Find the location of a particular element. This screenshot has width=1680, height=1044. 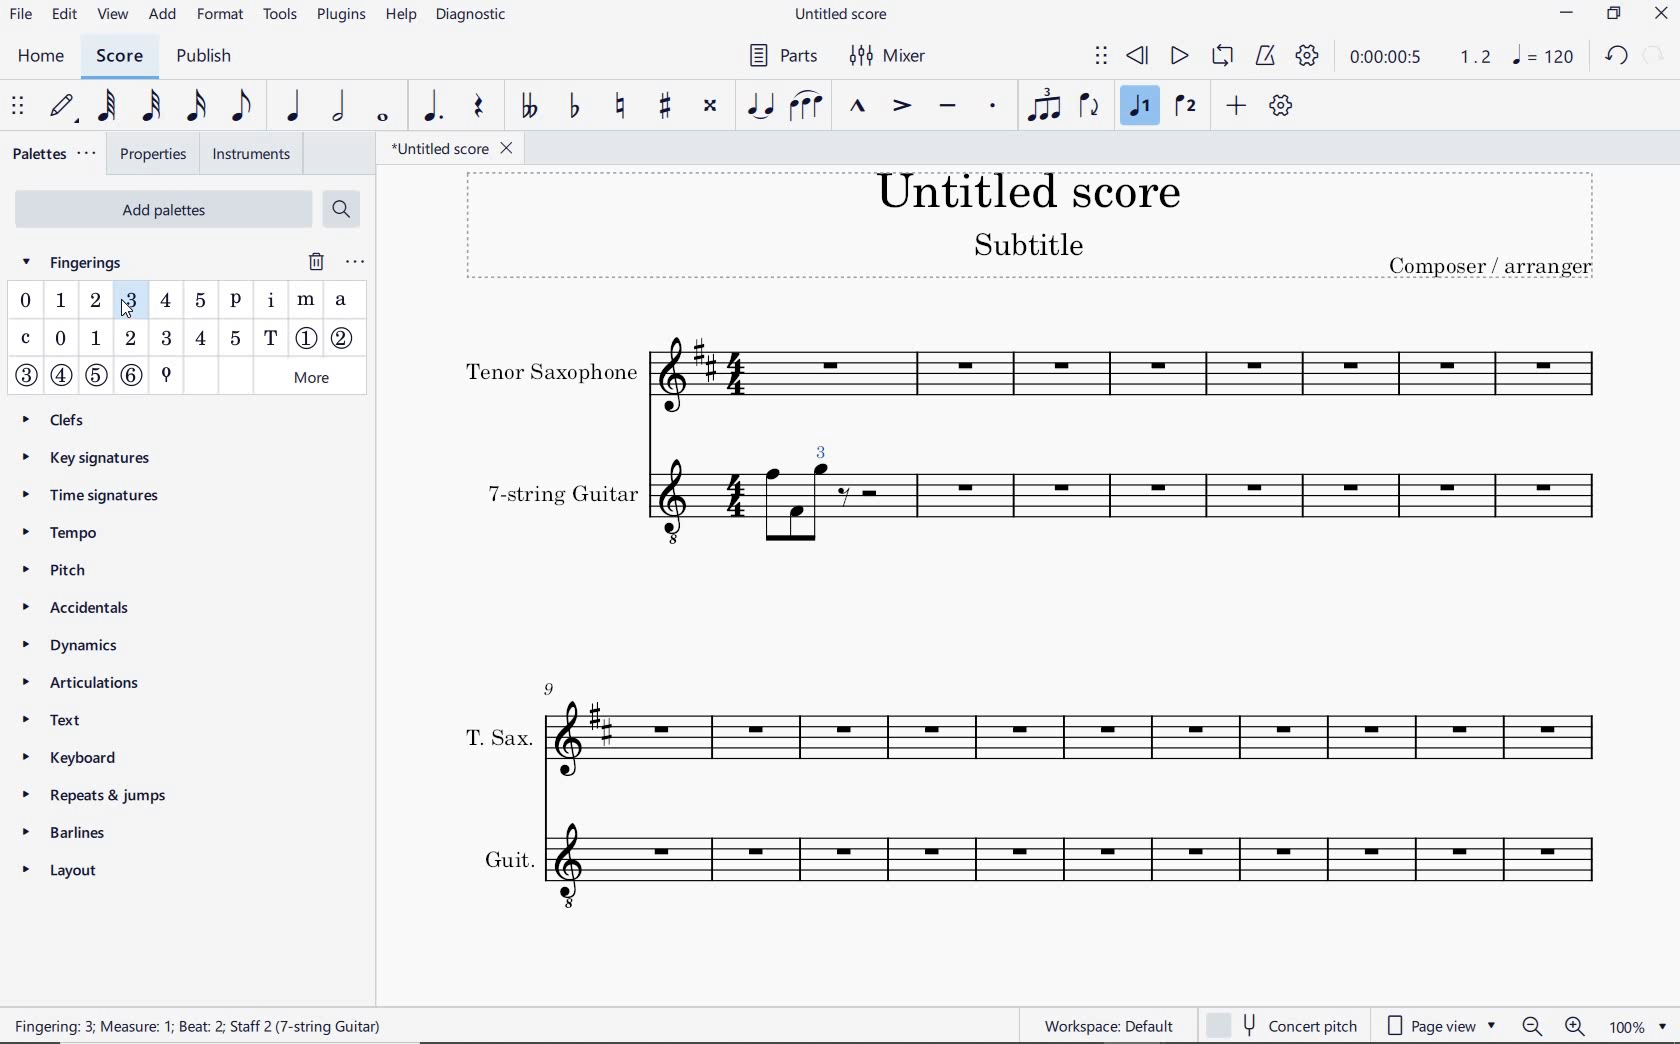

DEFAULT (STEP TIME) is located at coordinates (61, 107).